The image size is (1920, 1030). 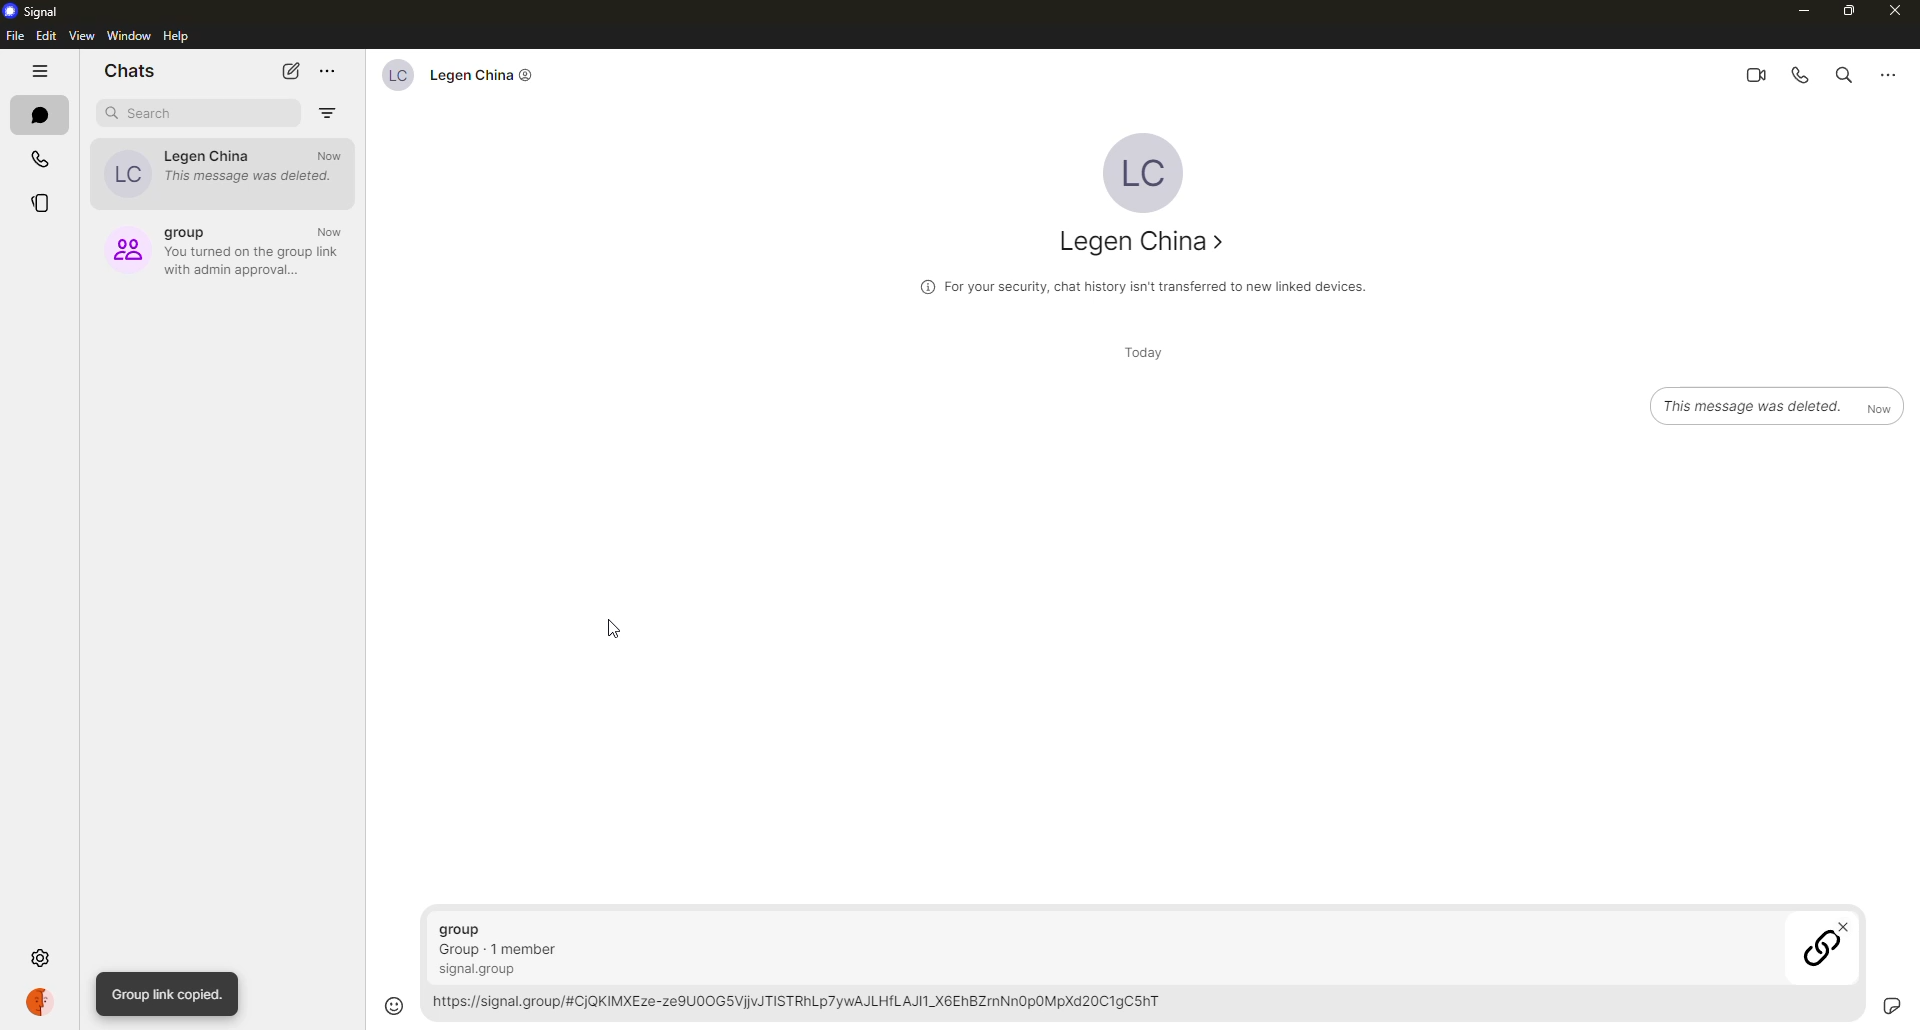 What do you see at coordinates (42, 957) in the screenshot?
I see `settings` at bounding box center [42, 957].